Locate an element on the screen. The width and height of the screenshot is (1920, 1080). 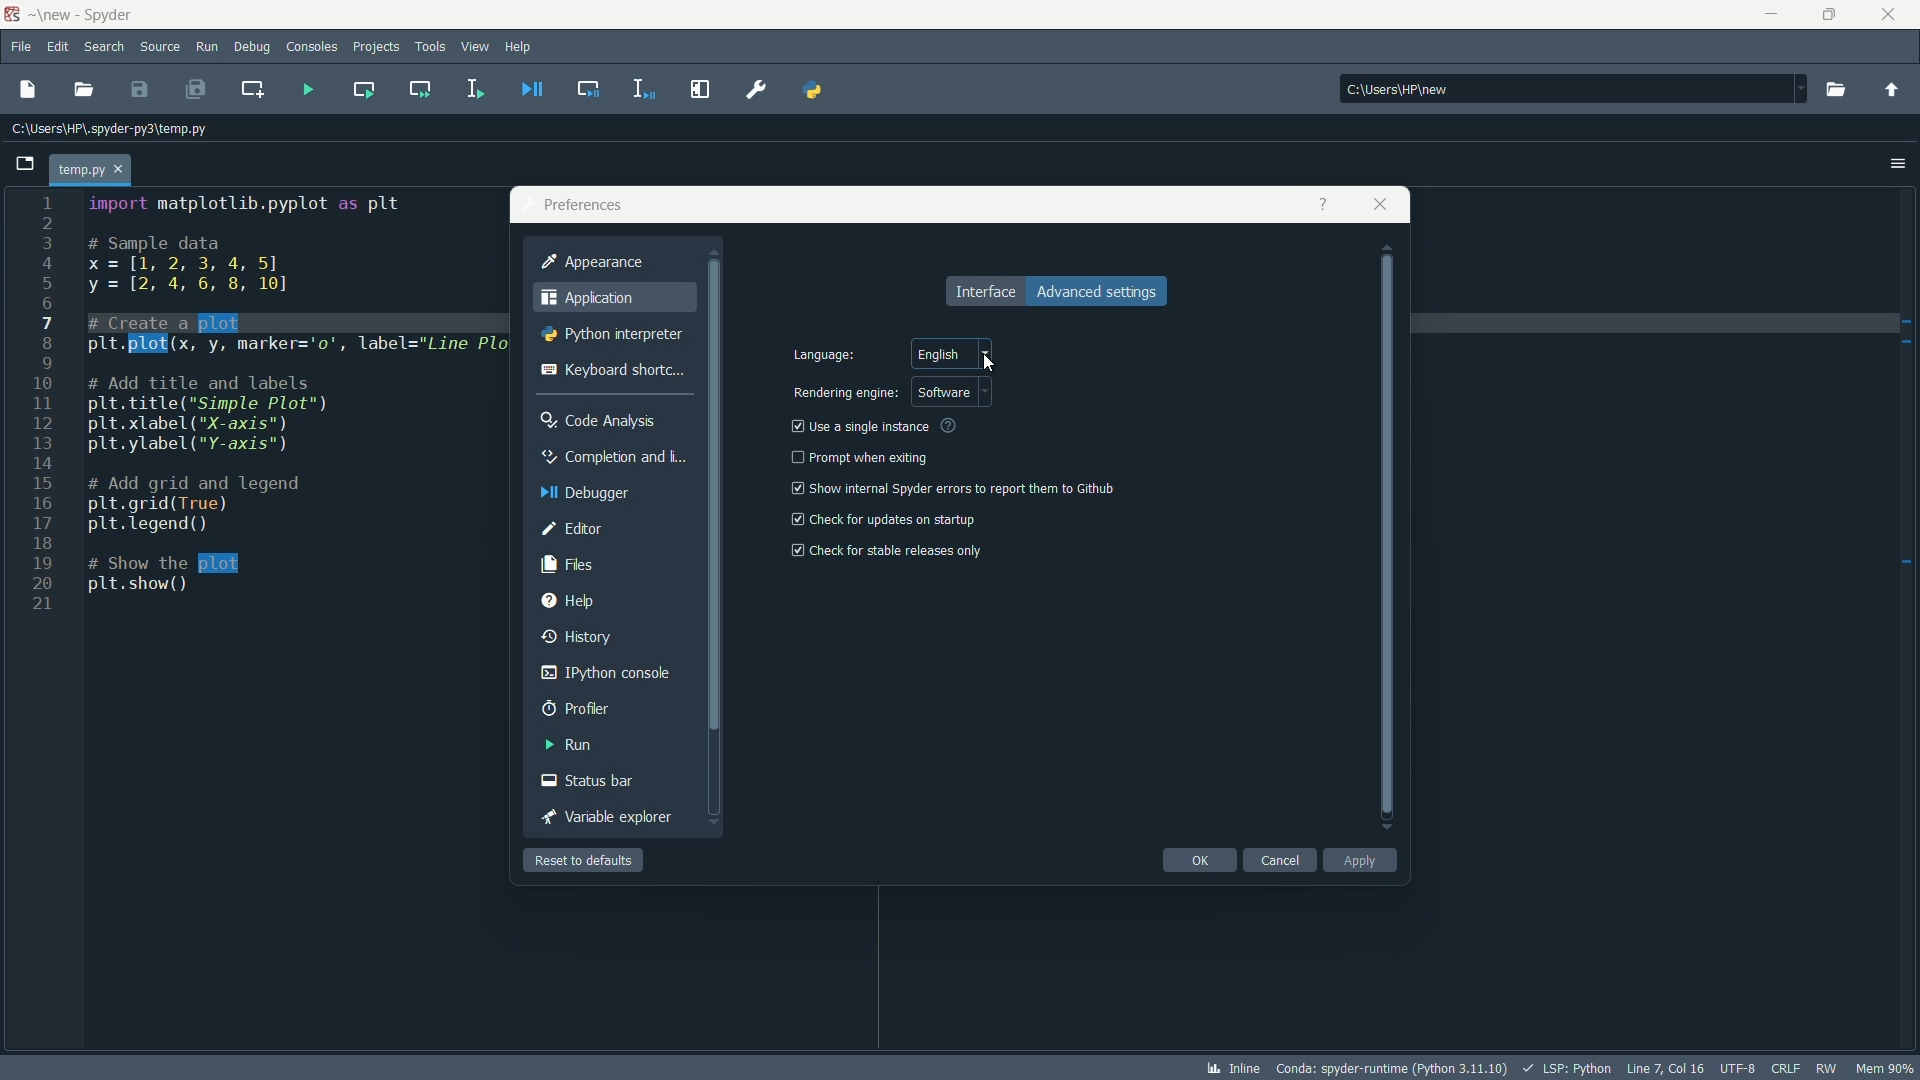
source is located at coordinates (160, 46).